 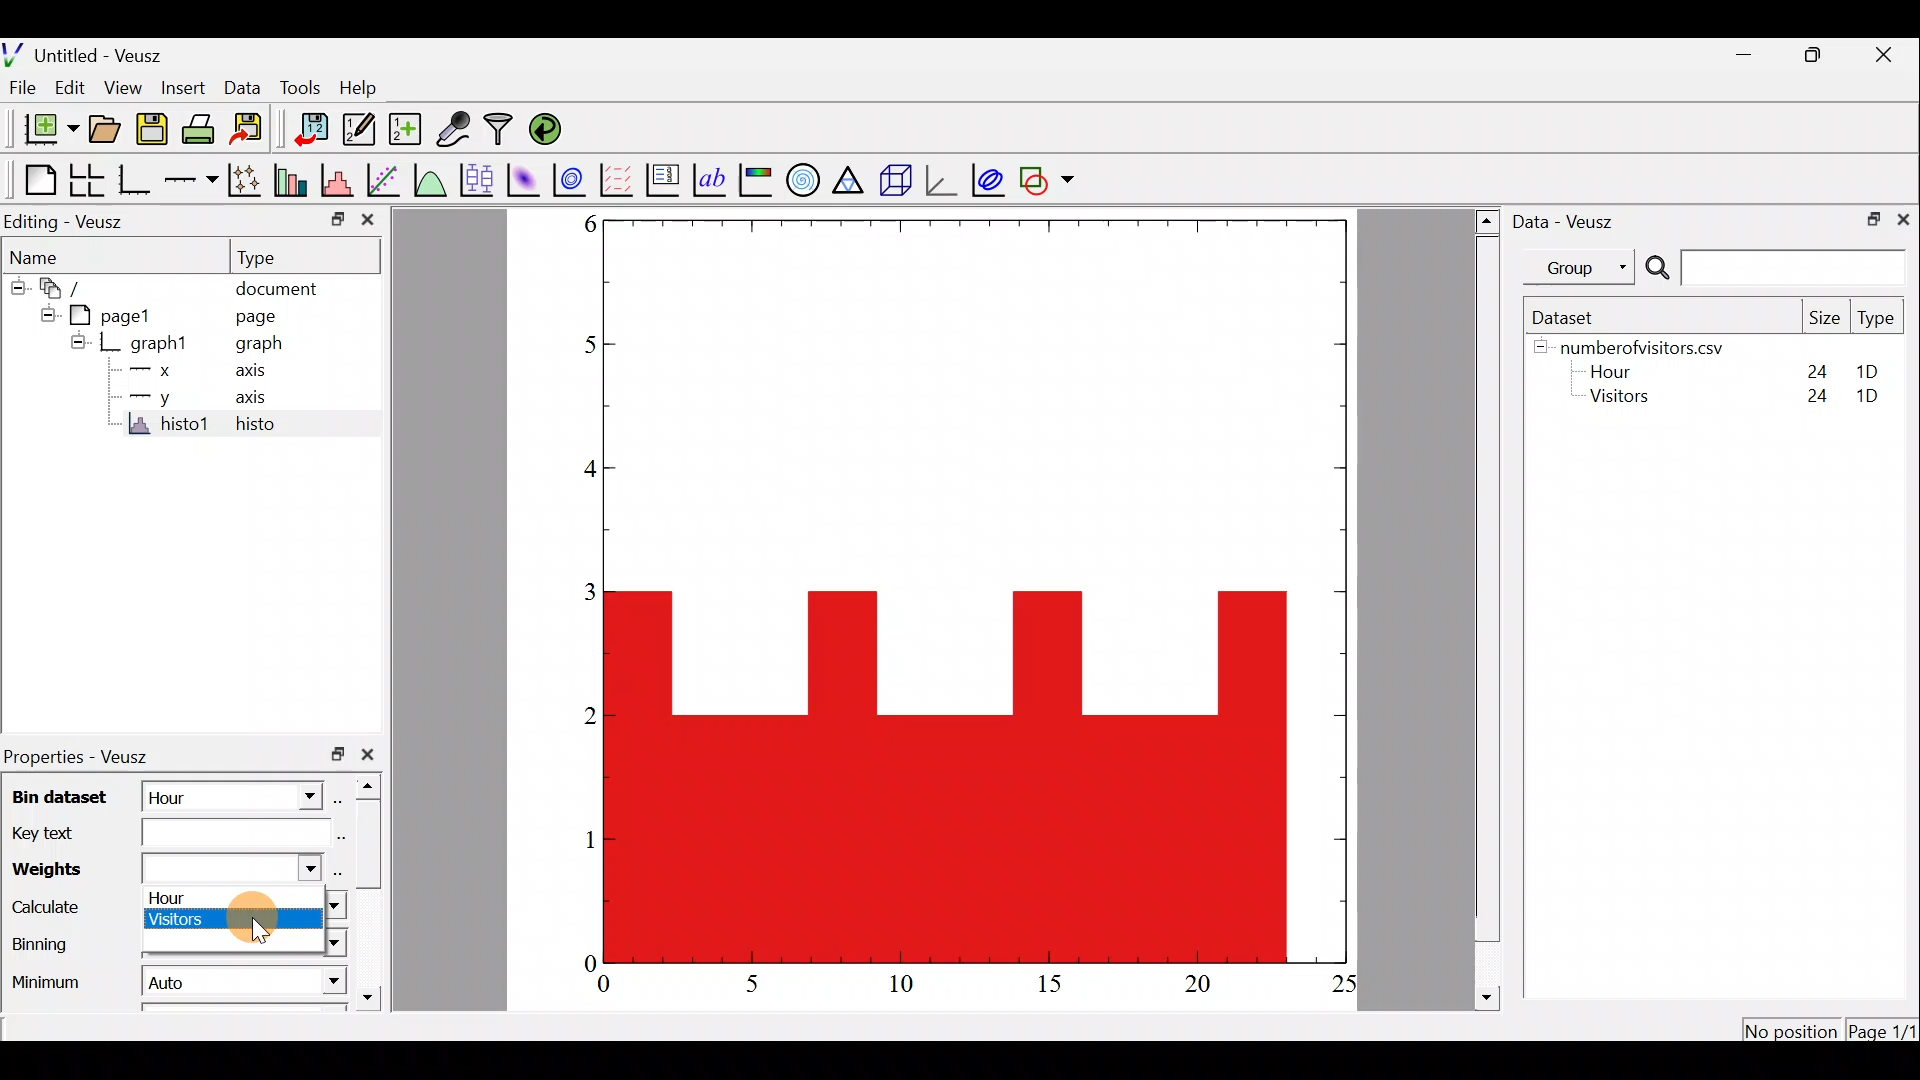 What do you see at coordinates (616, 985) in the screenshot?
I see `0` at bounding box center [616, 985].